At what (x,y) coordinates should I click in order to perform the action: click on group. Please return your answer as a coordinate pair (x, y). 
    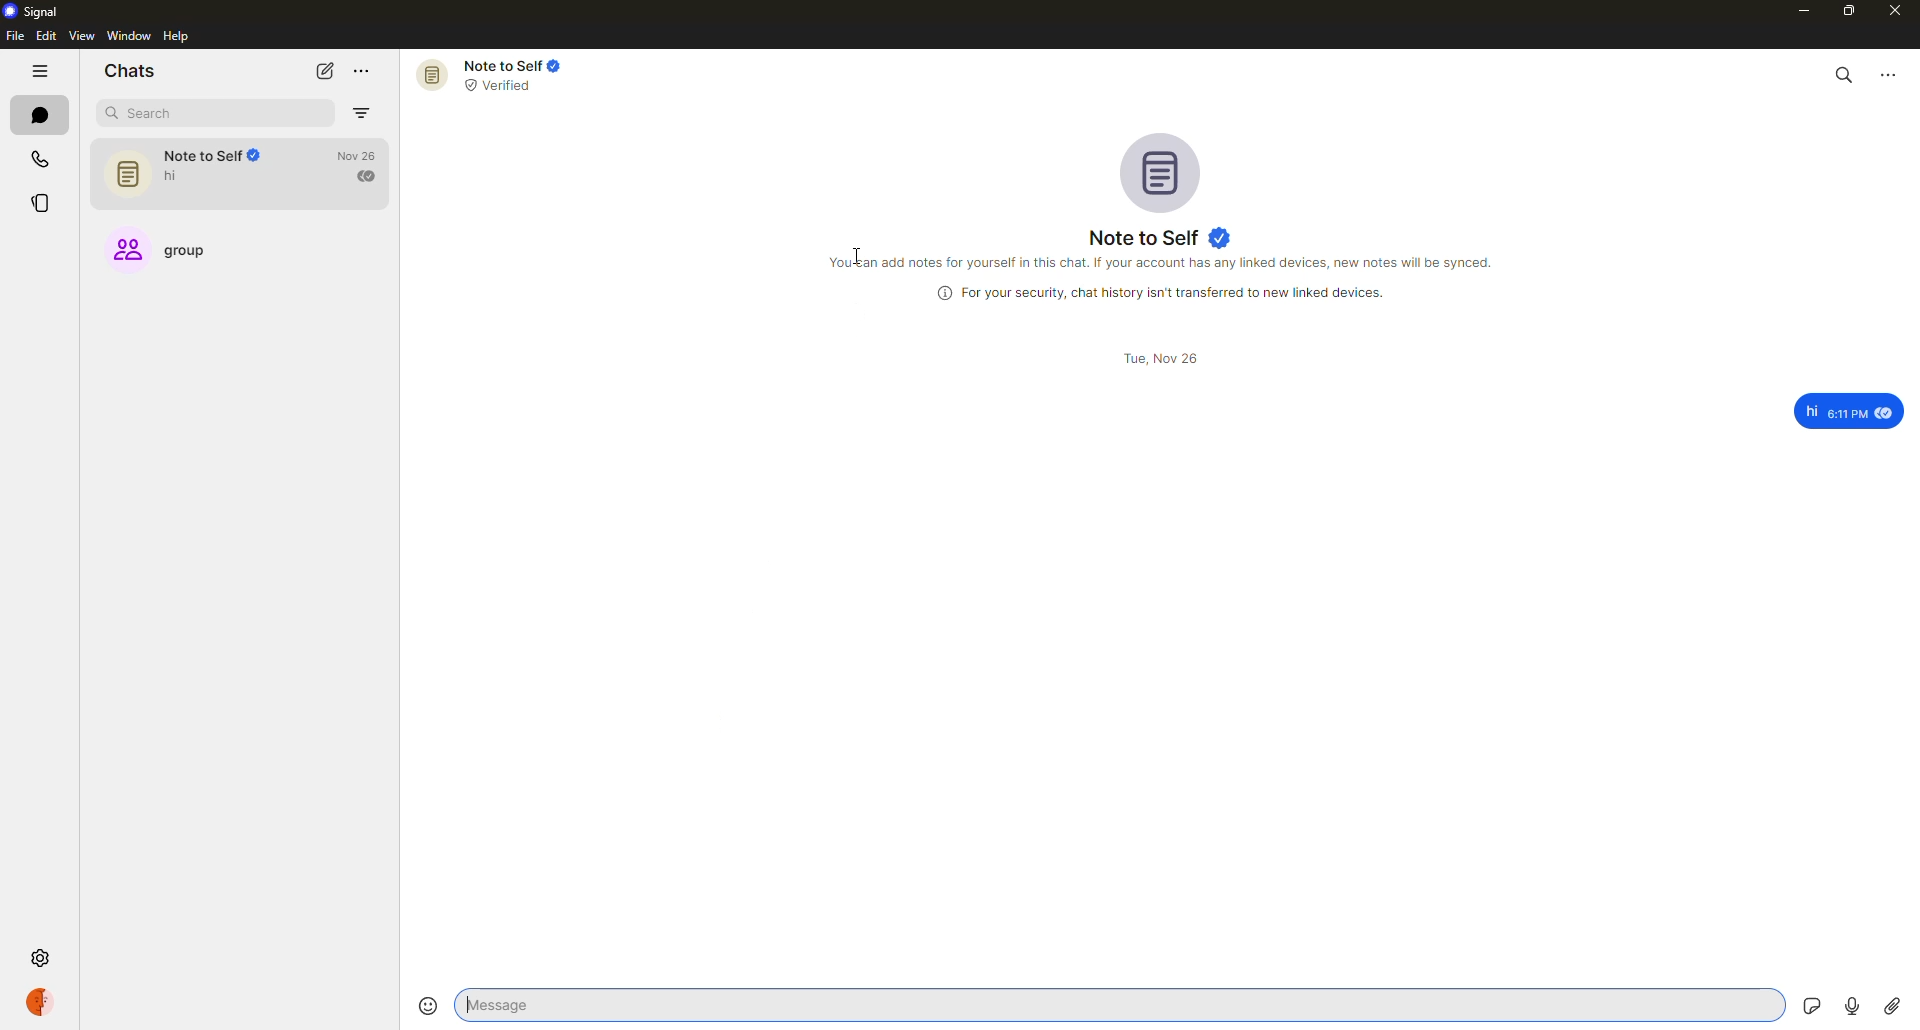
    Looking at the image, I should click on (178, 255).